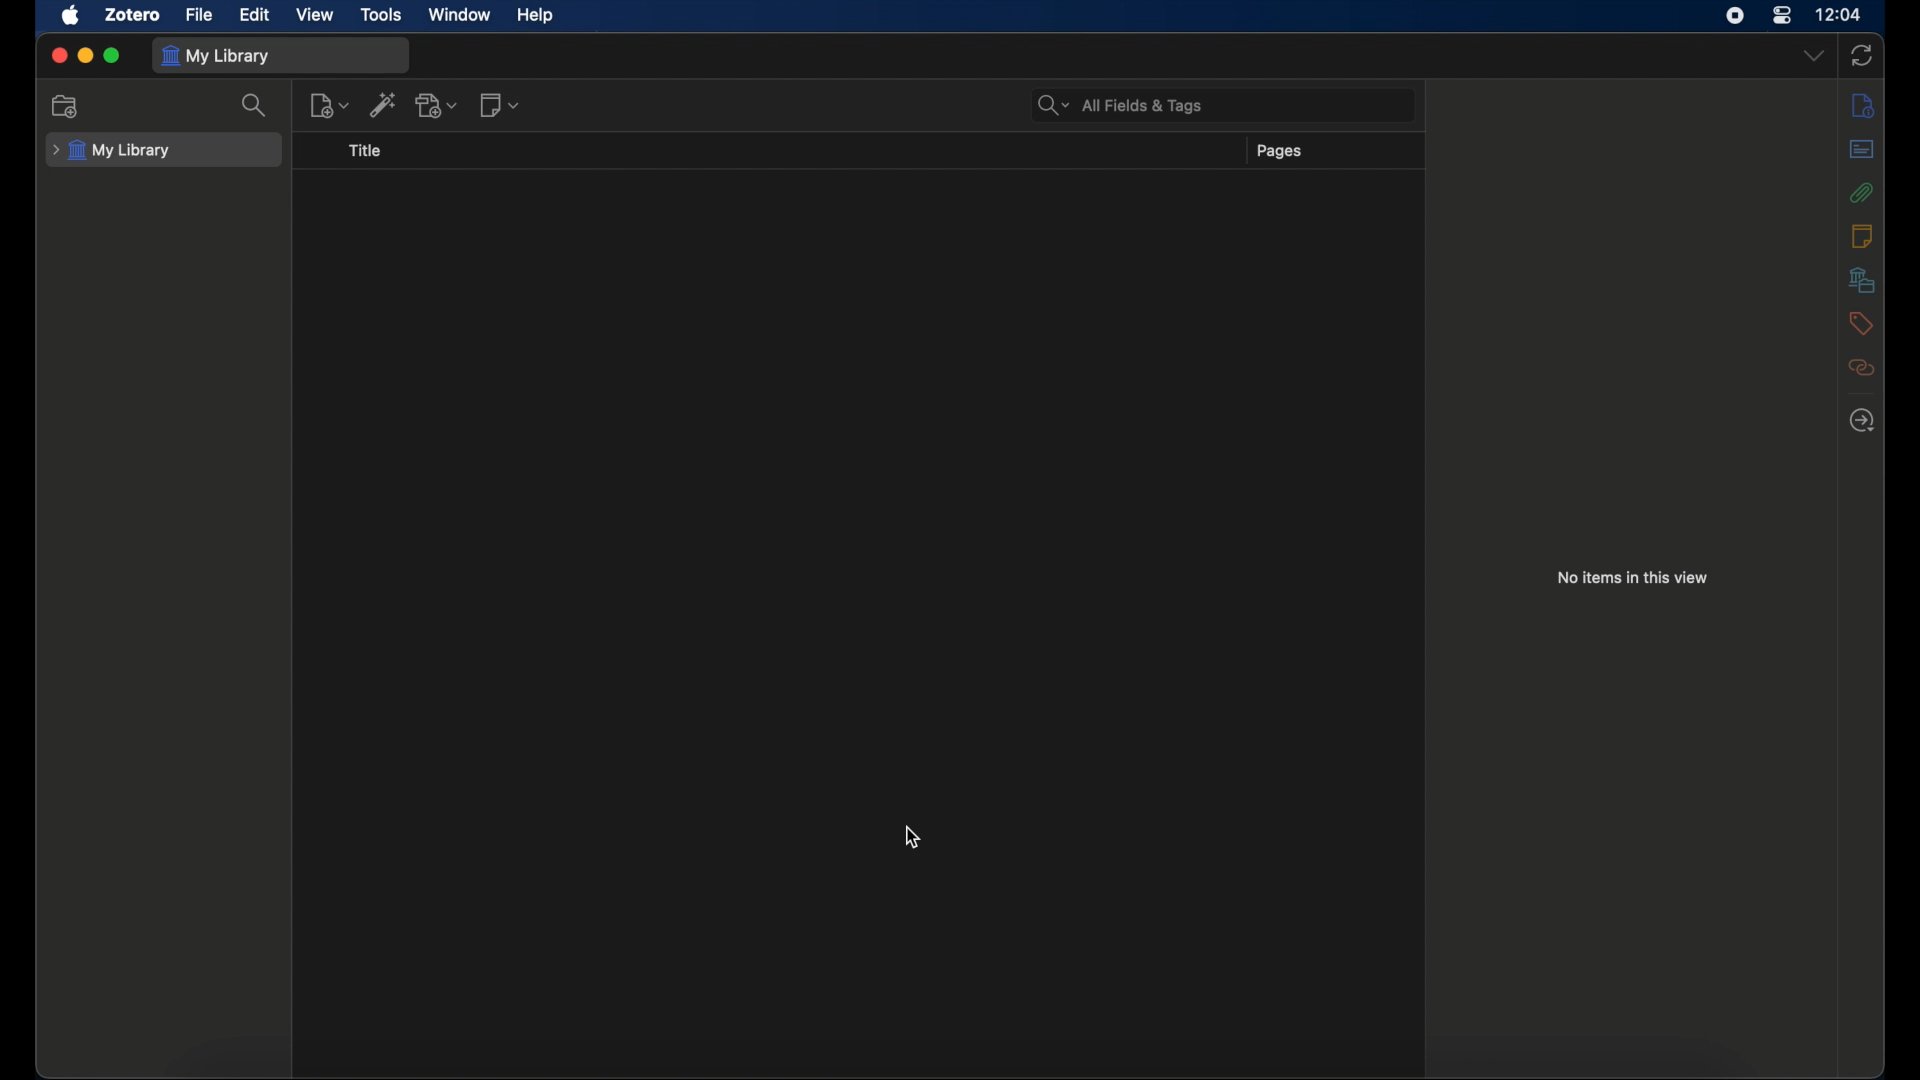  What do you see at coordinates (1783, 16) in the screenshot?
I see `control center` at bounding box center [1783, 16].